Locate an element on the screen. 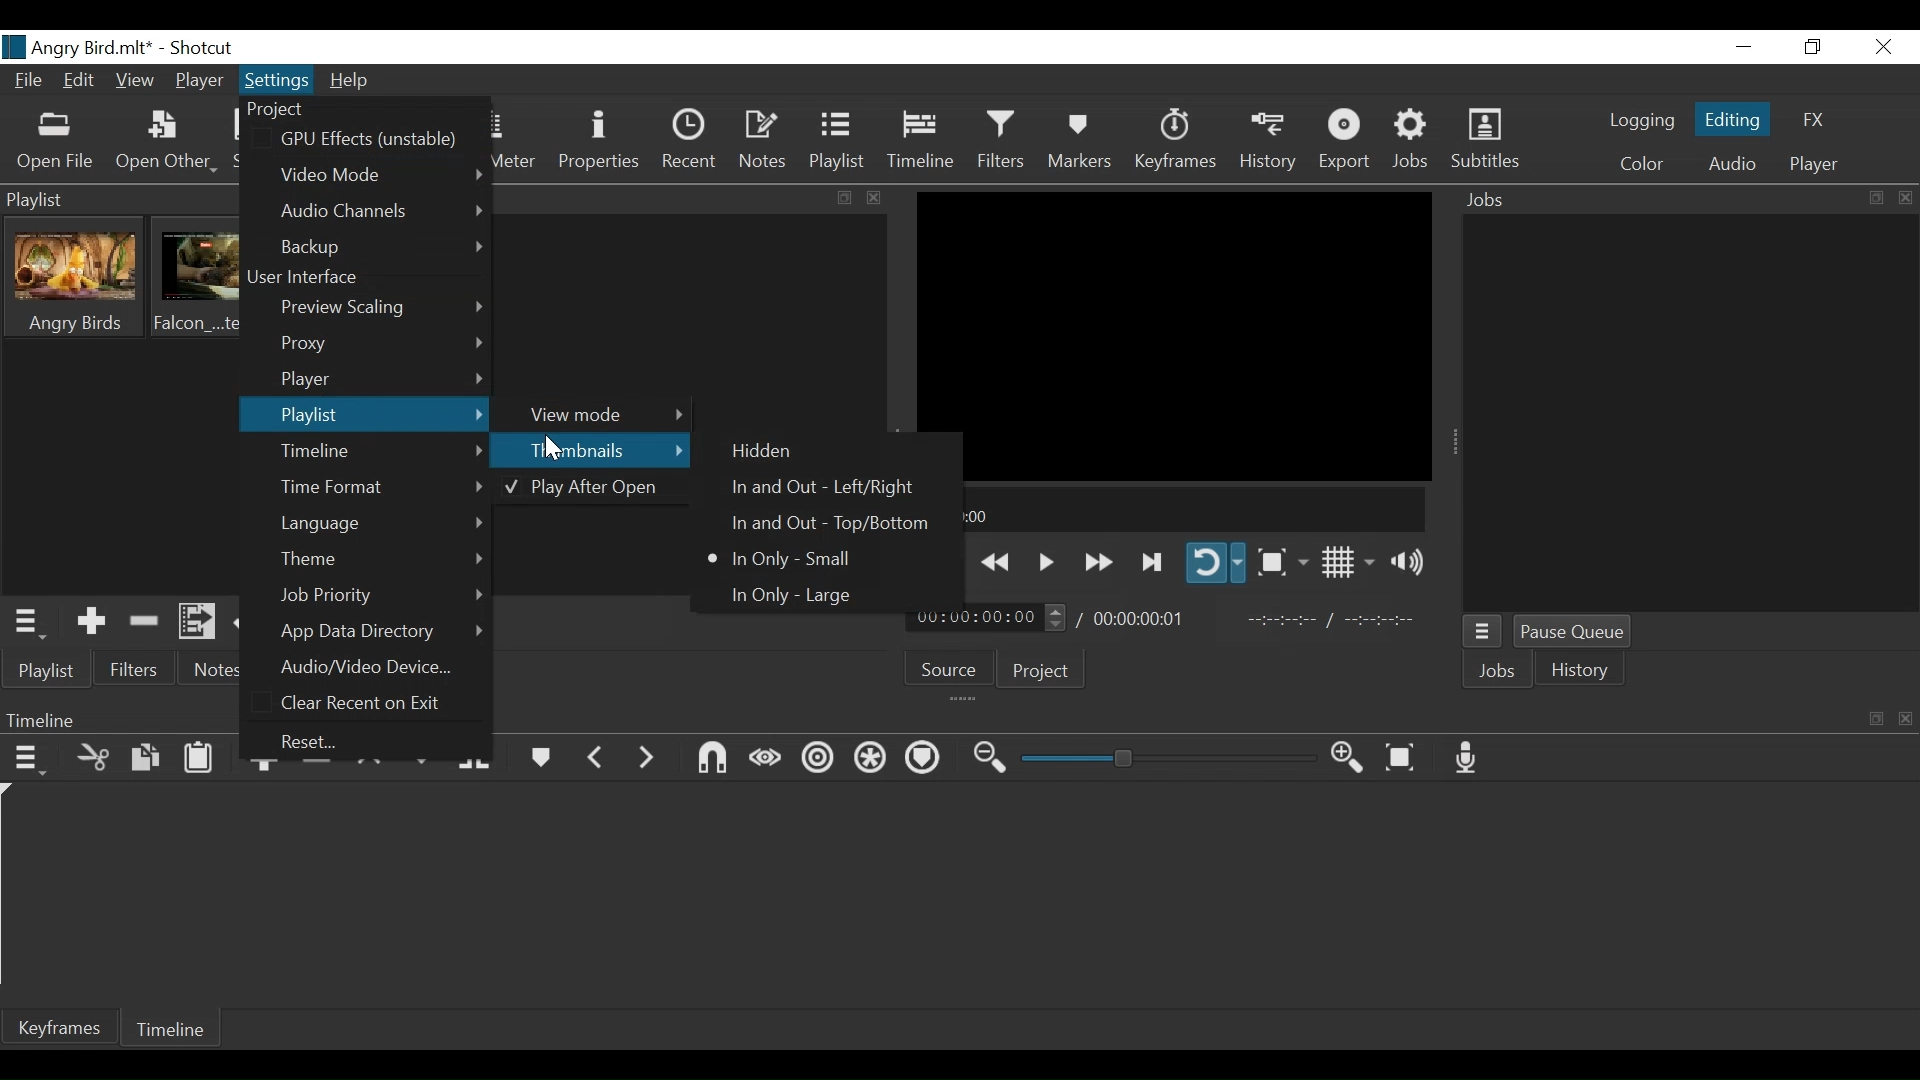  Update is located at coordinates (253, 624).